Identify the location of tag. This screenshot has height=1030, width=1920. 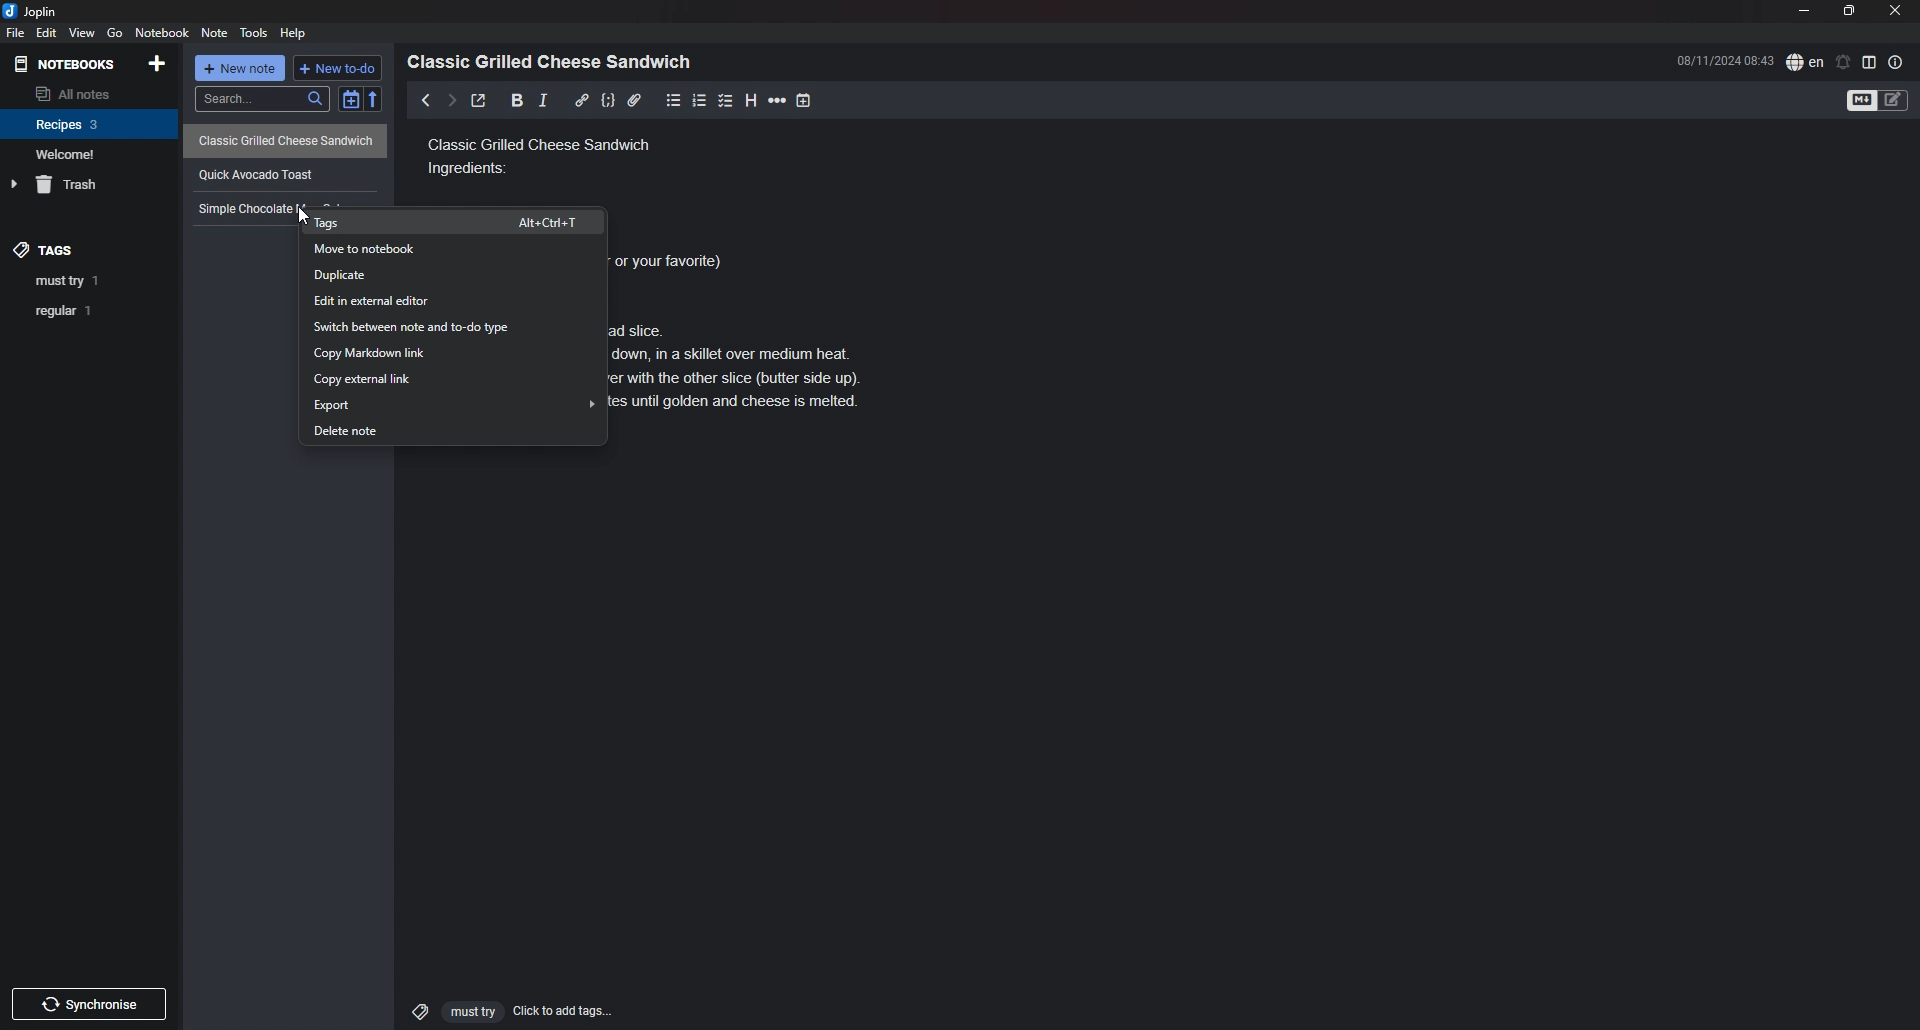
(92, 282).